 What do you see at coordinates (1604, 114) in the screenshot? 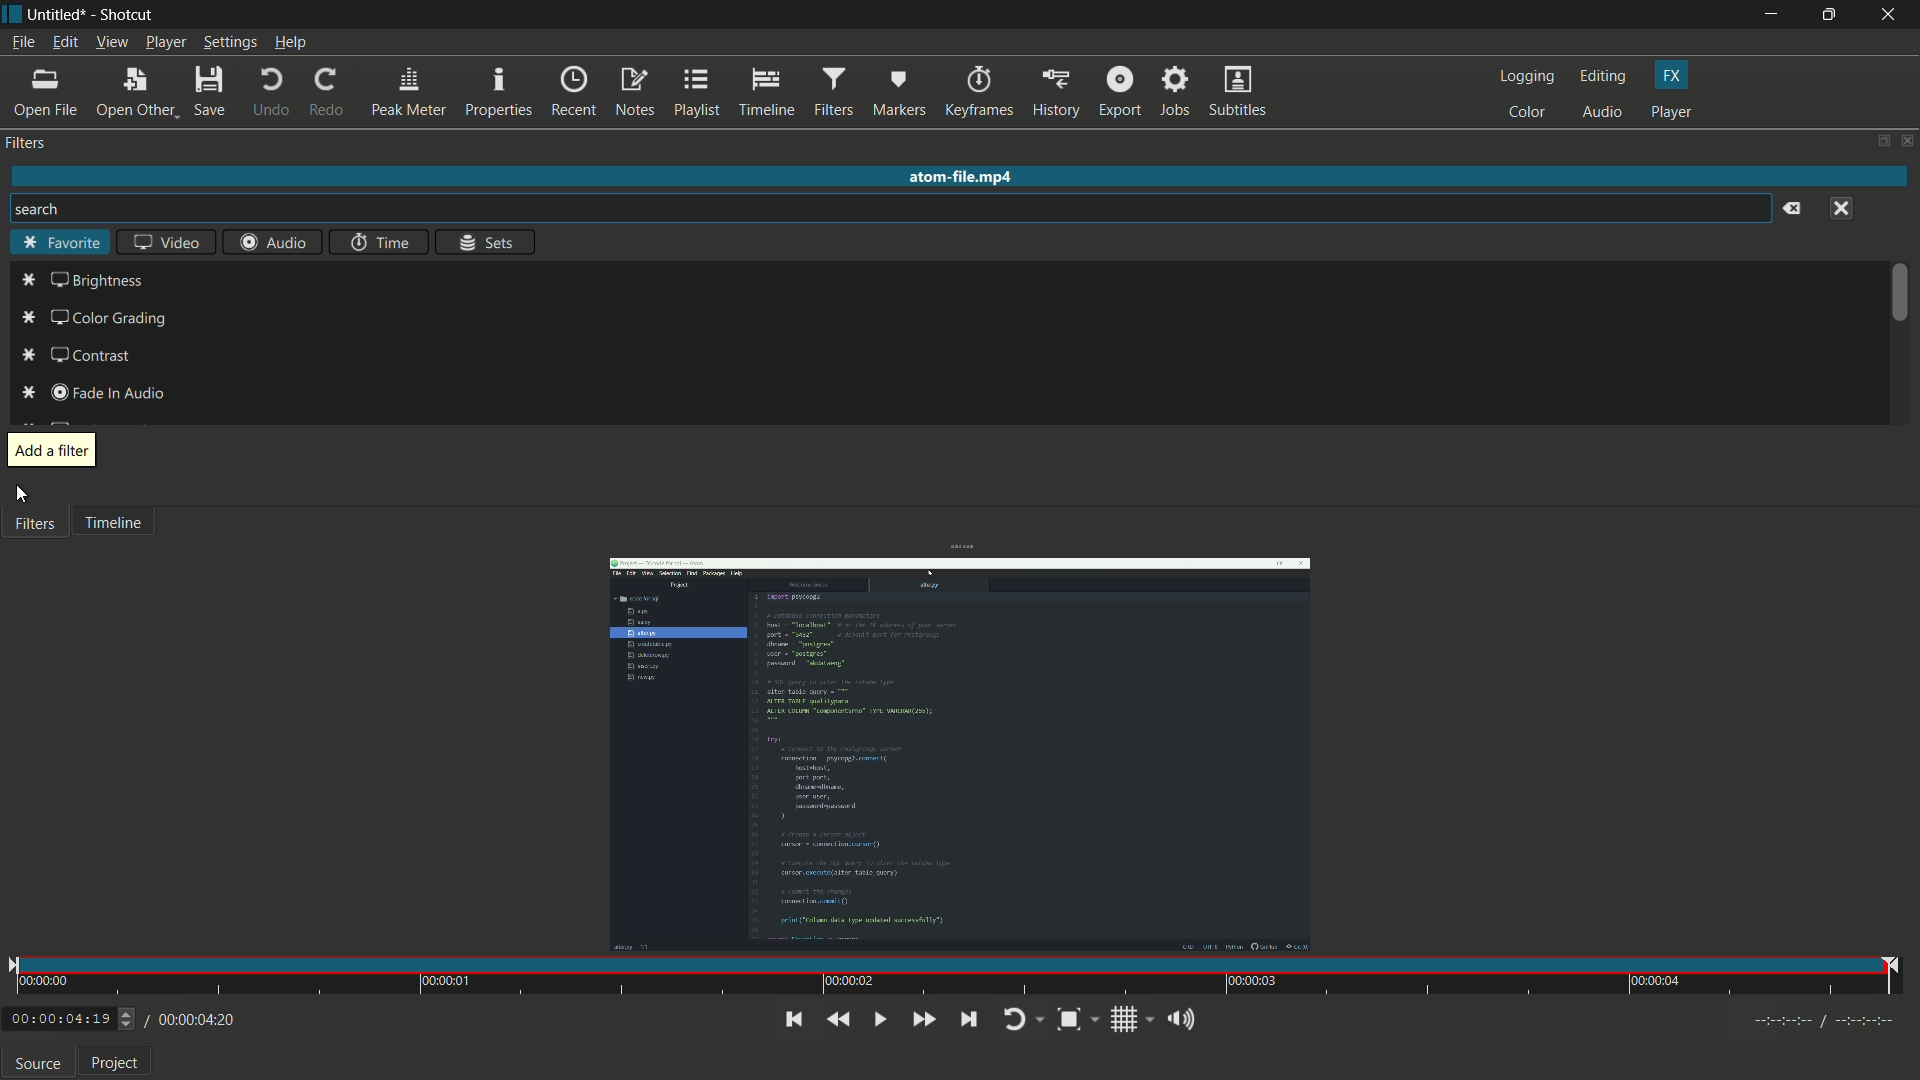
I see `audio` at bounding box center [1604, 114].